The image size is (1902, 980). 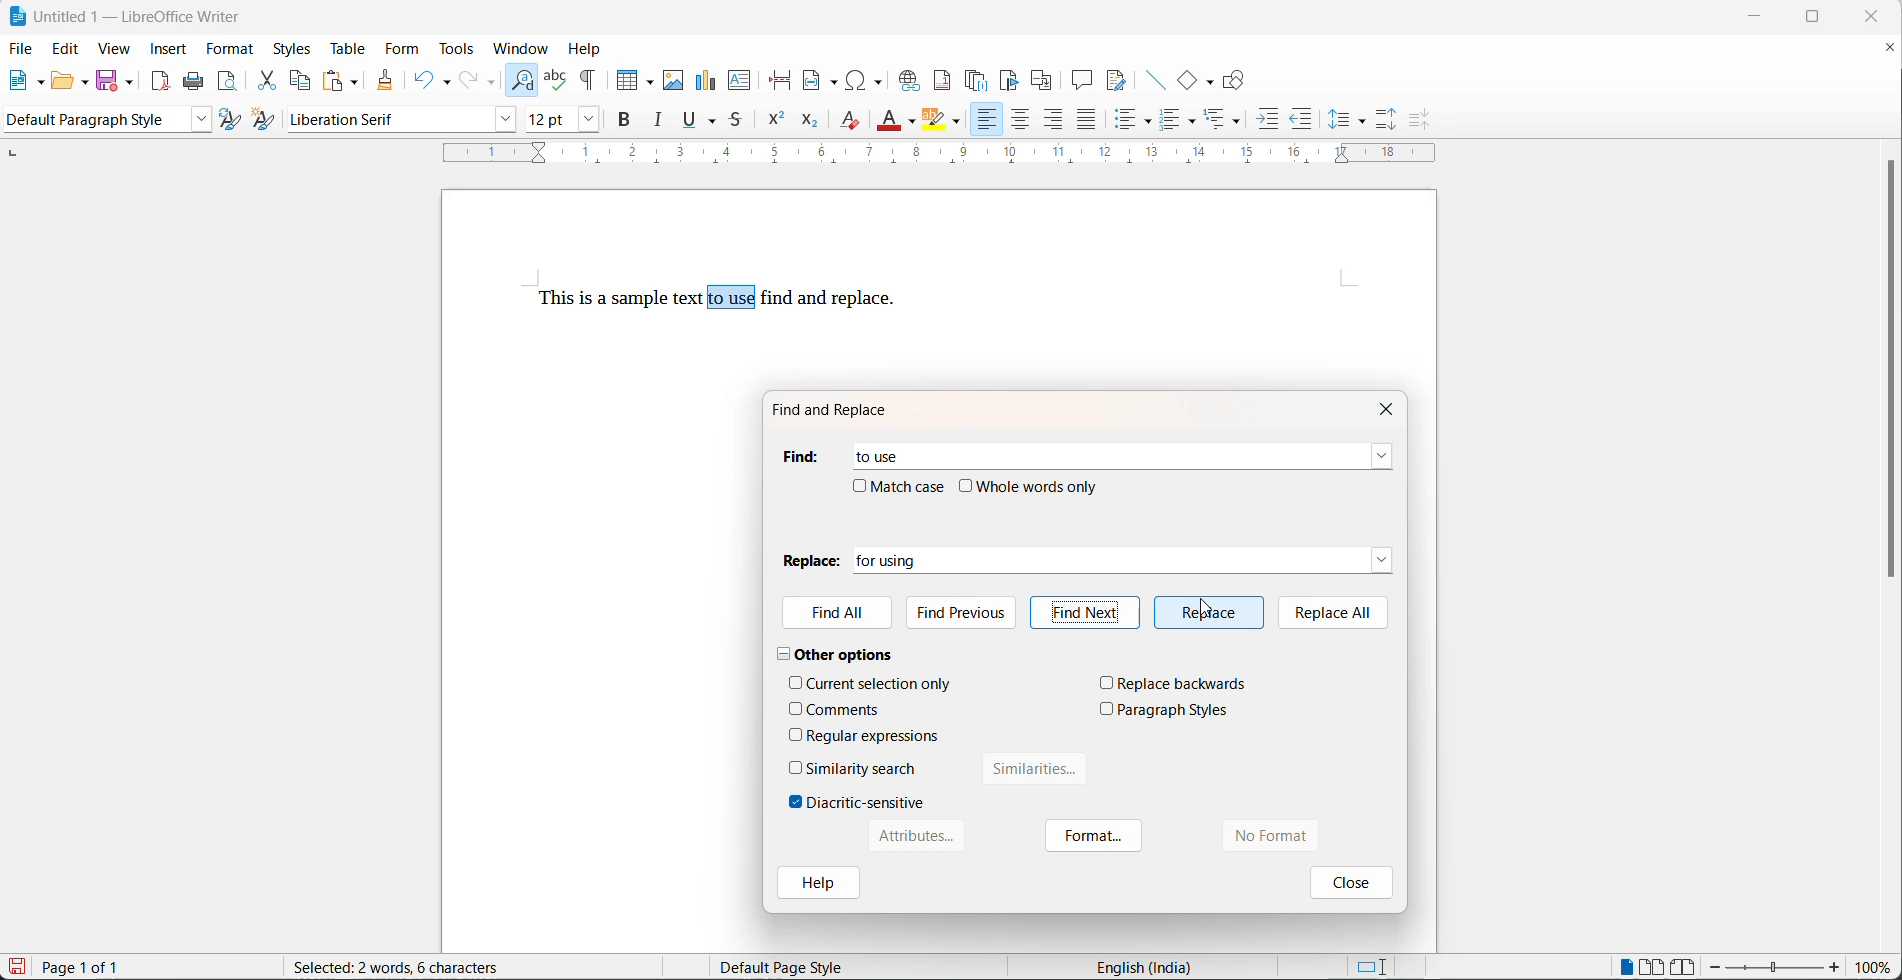 What do you see at coordinates (1055, 122) in the screenshot?
I see `text align left` at bounding box center [1055, 122].